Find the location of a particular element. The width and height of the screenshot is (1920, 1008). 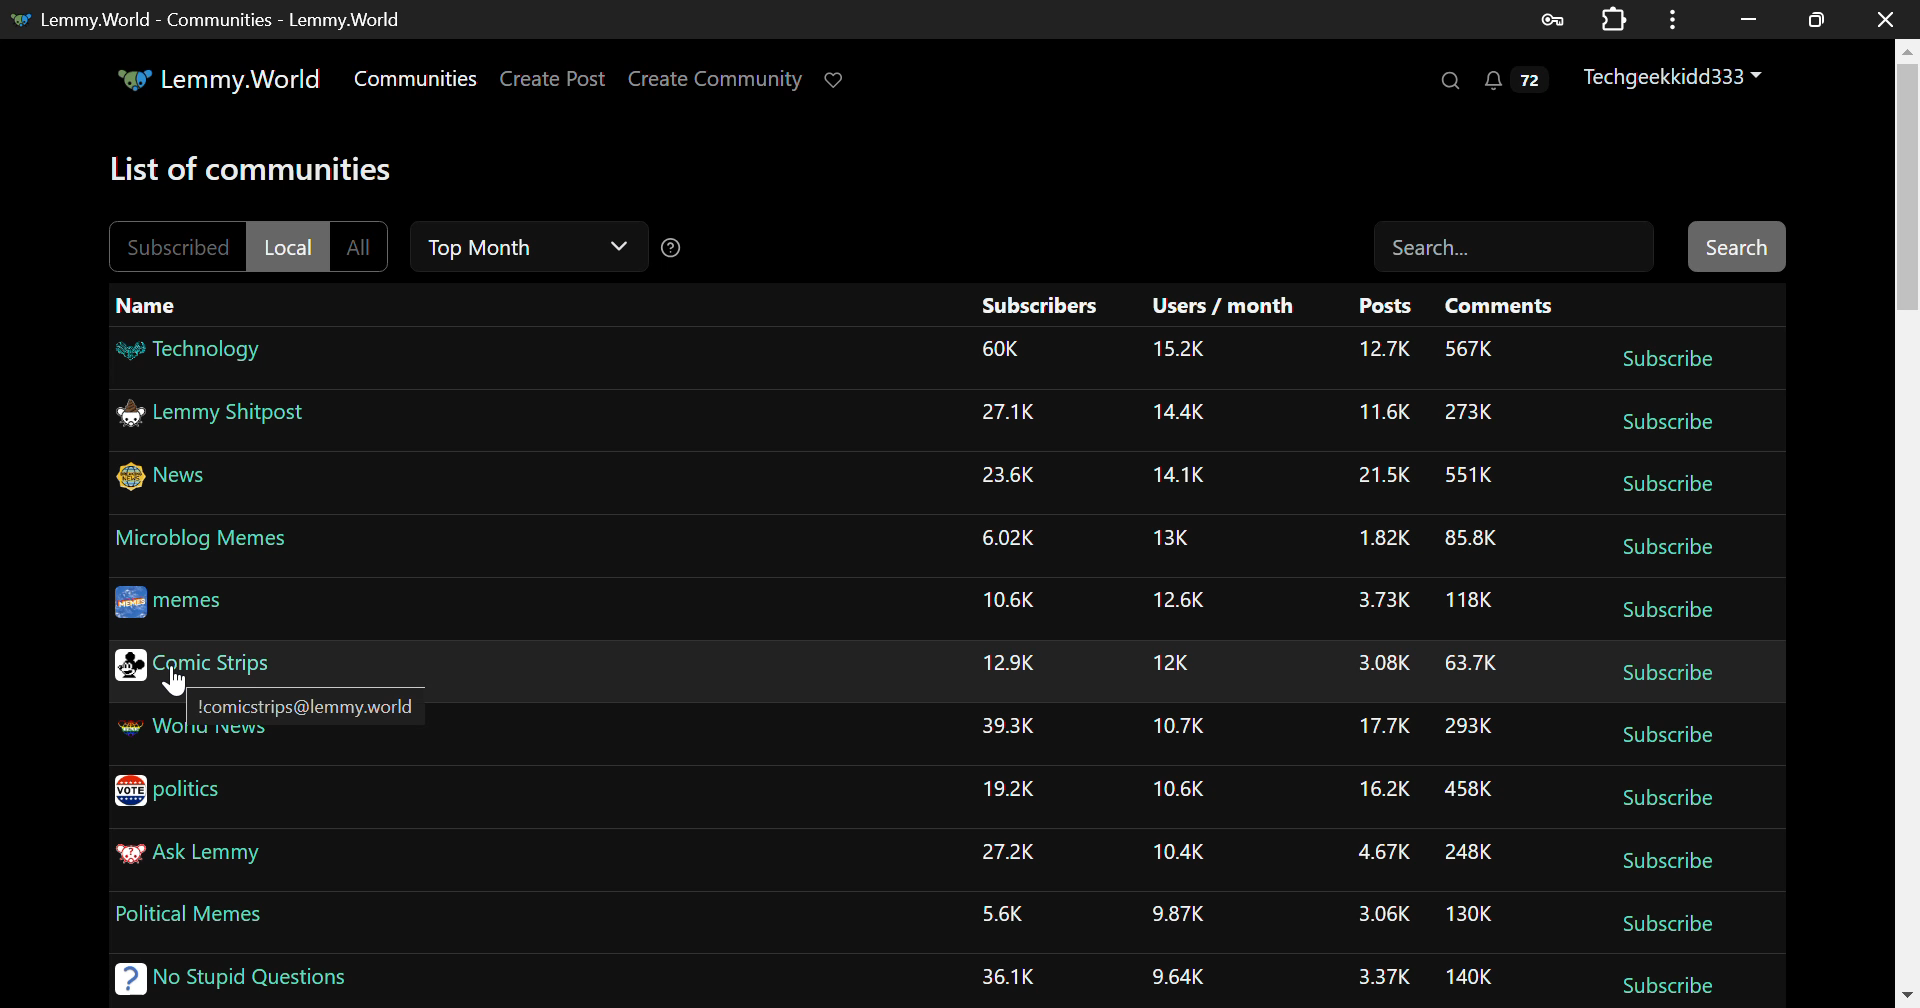

Amount is located at coordinates (1469, 413).